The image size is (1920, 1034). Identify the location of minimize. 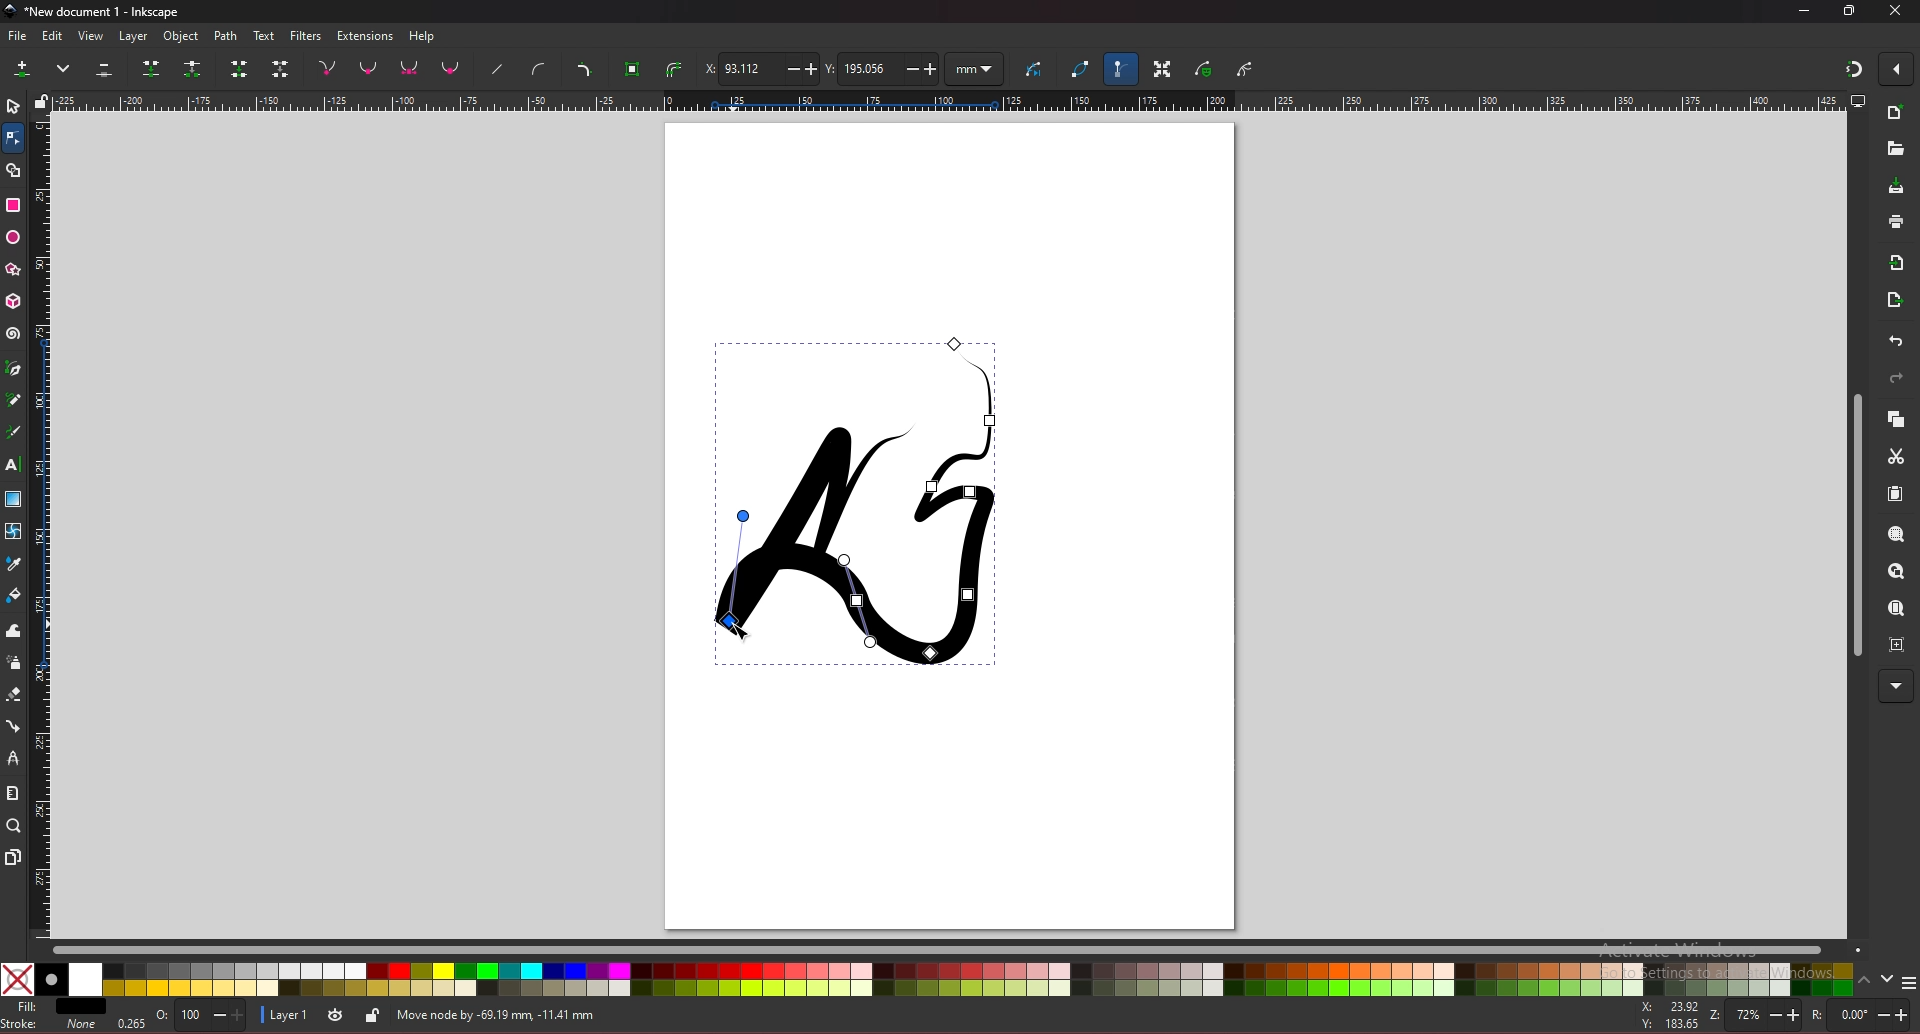
(1805, 11).